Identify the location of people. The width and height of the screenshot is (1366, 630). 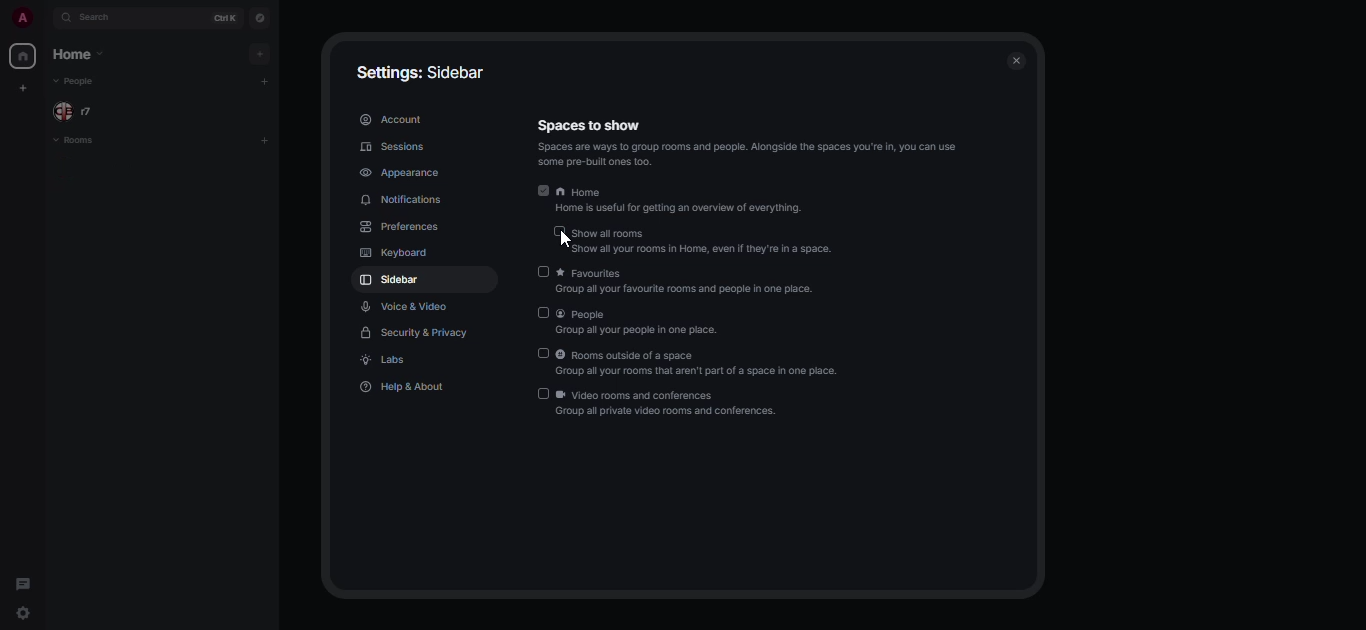
(77, 81).